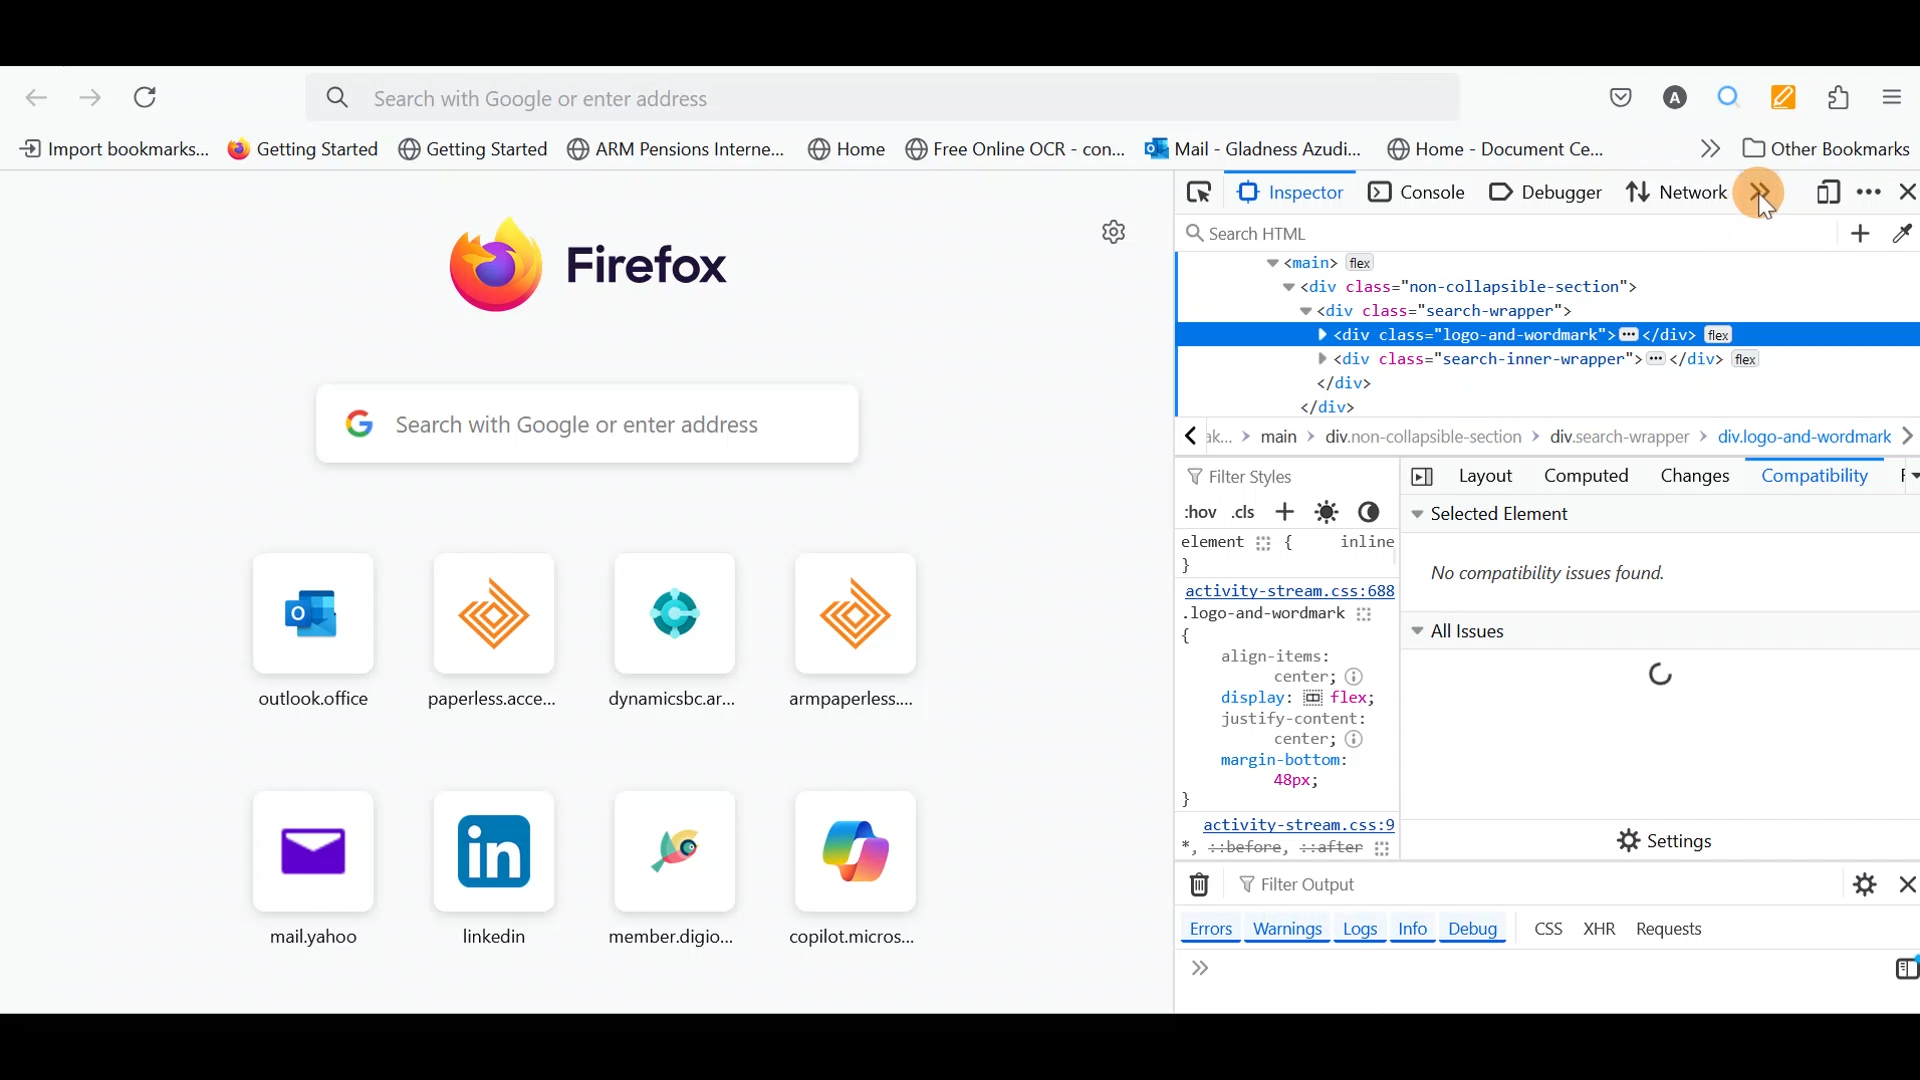  I want to click on Requests, so click(1672, 930).